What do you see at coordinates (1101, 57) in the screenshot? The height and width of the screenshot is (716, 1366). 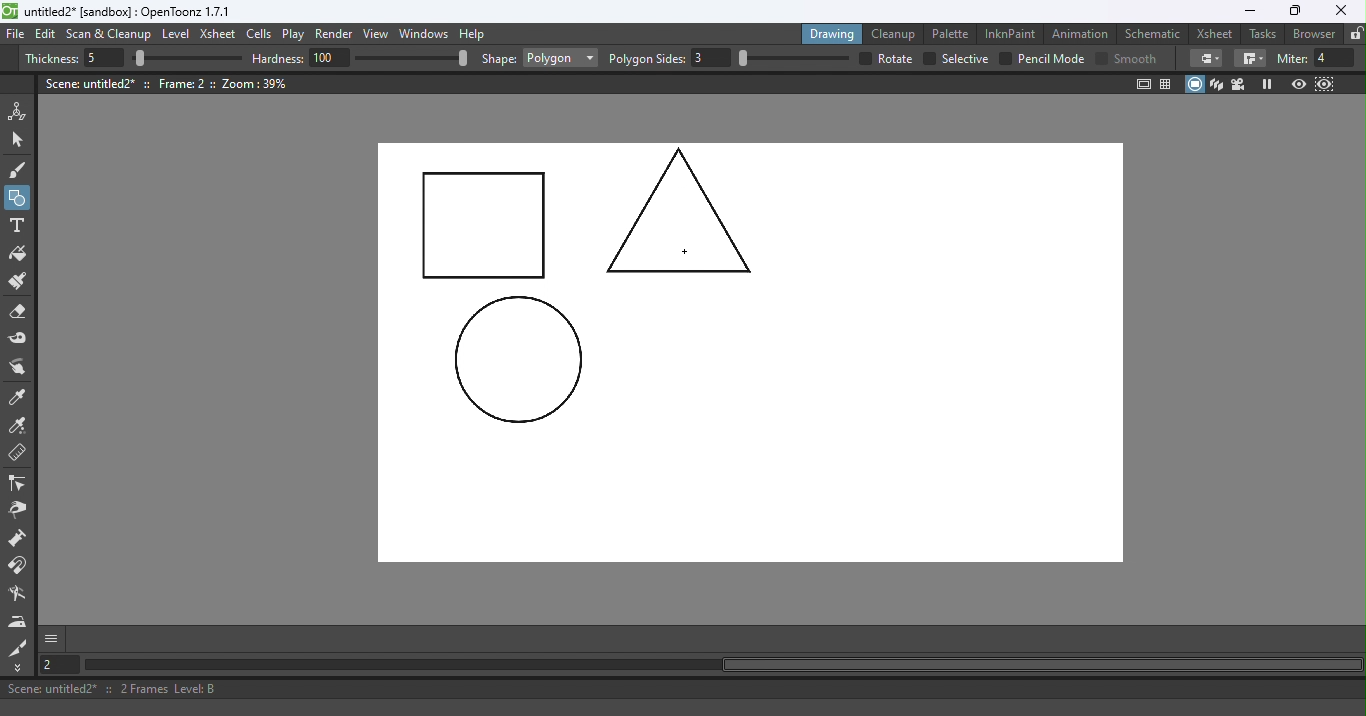 I see `Checkbox ` at bounding box center [1101, 57].